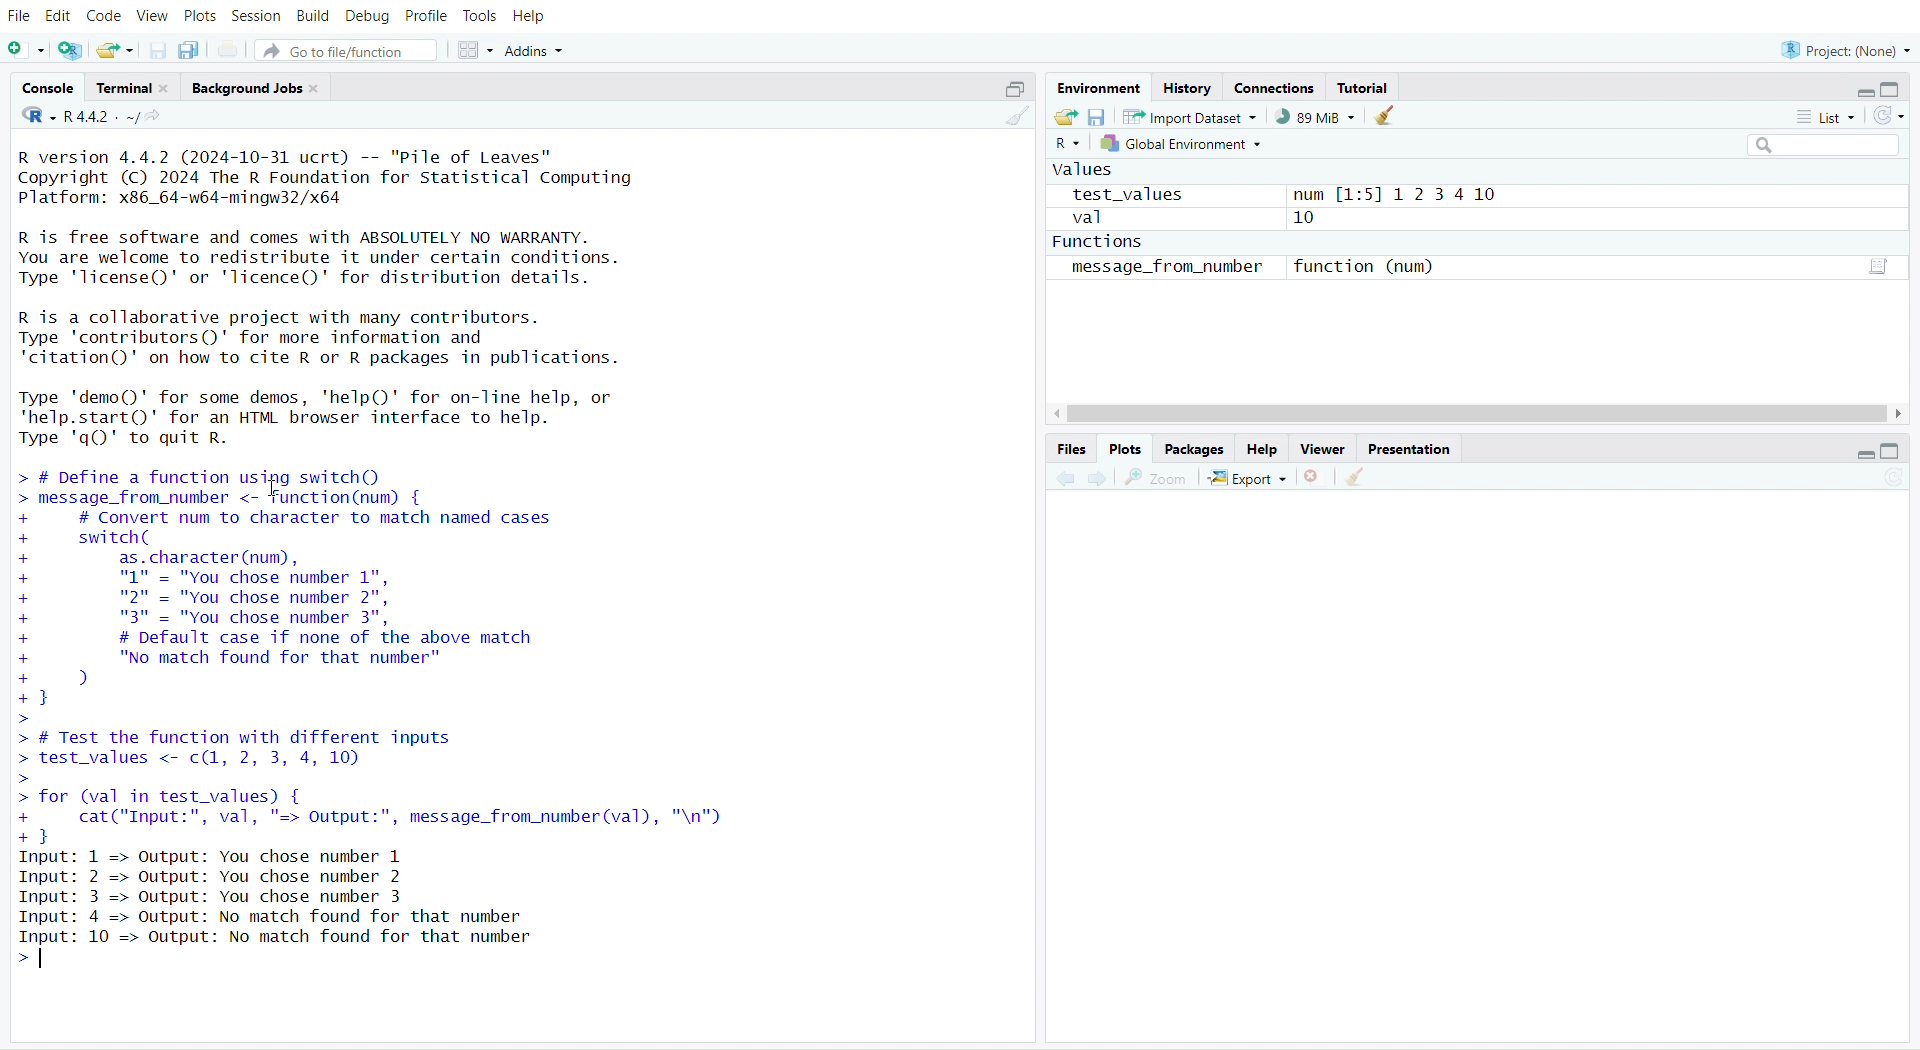 The image size is (1920, 1050). I want to click on Maximize, so click(1895, 90).